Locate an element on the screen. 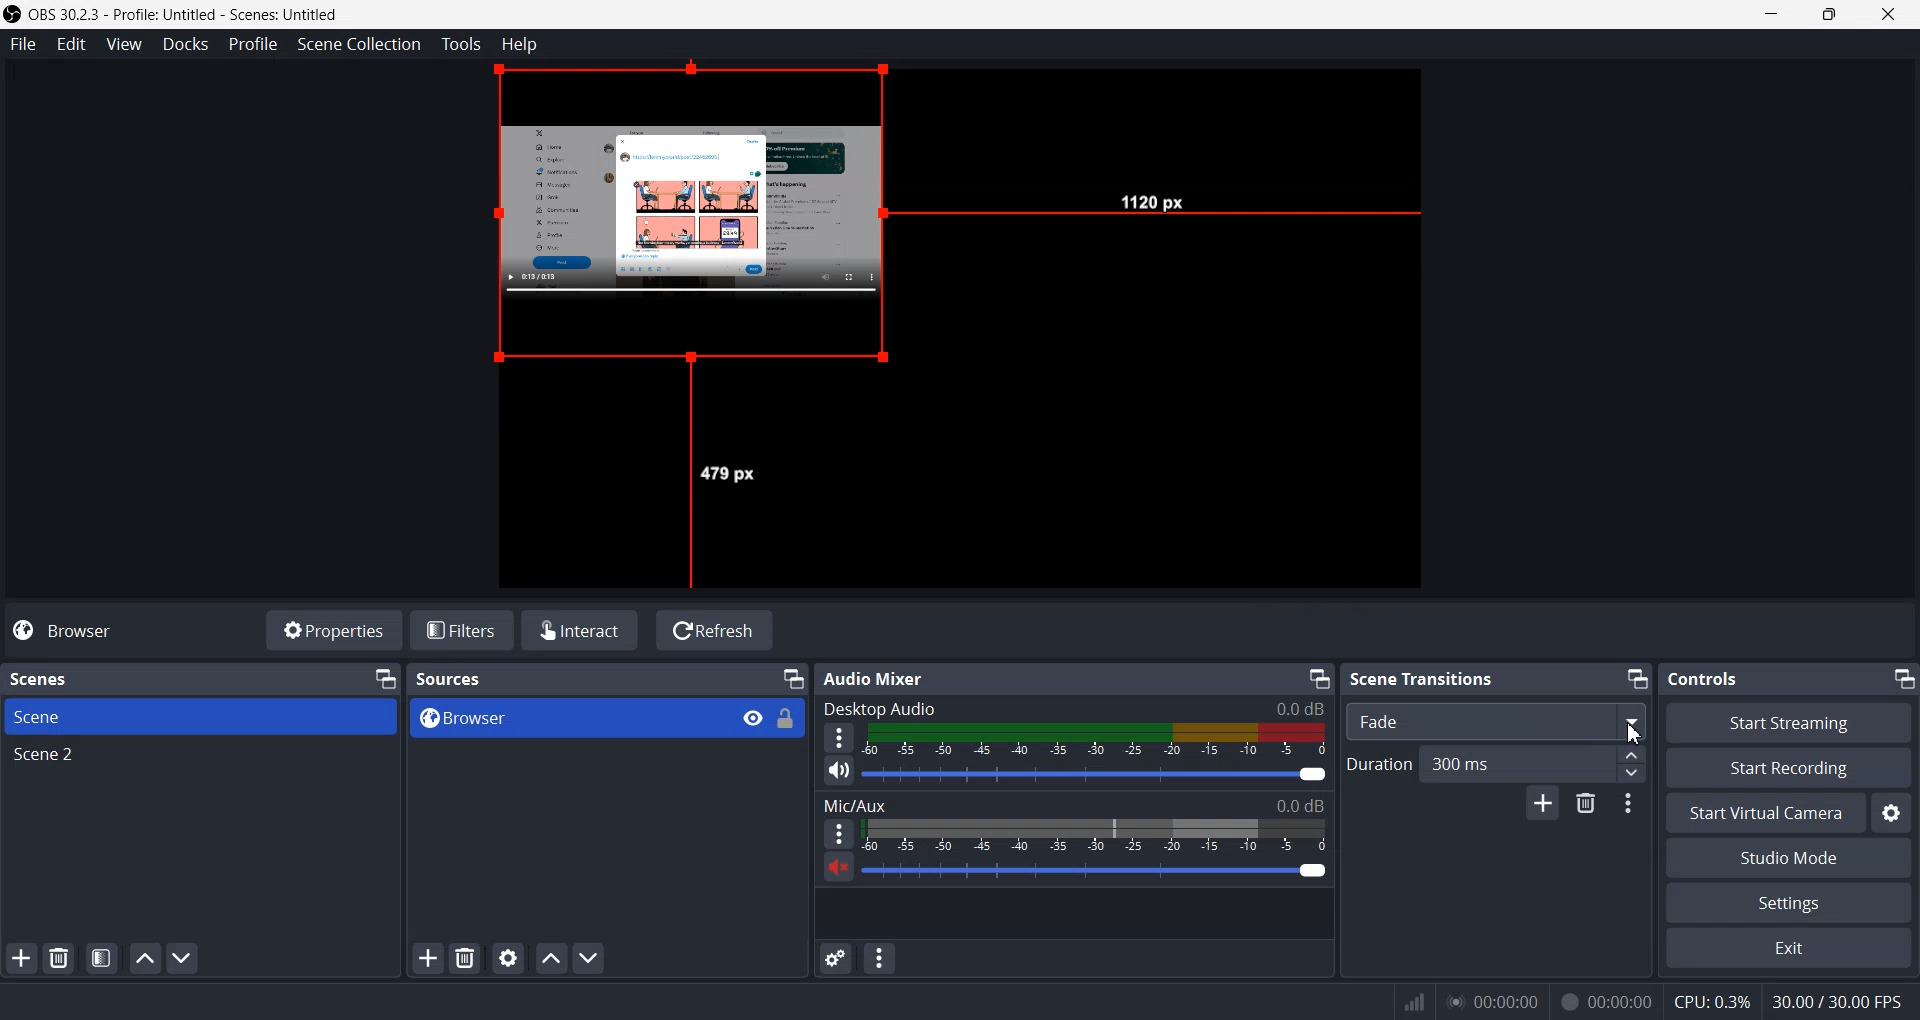 Image resolution: width=1920 pixels, height=1020 pixels.  is located at coordinates (729, 474).